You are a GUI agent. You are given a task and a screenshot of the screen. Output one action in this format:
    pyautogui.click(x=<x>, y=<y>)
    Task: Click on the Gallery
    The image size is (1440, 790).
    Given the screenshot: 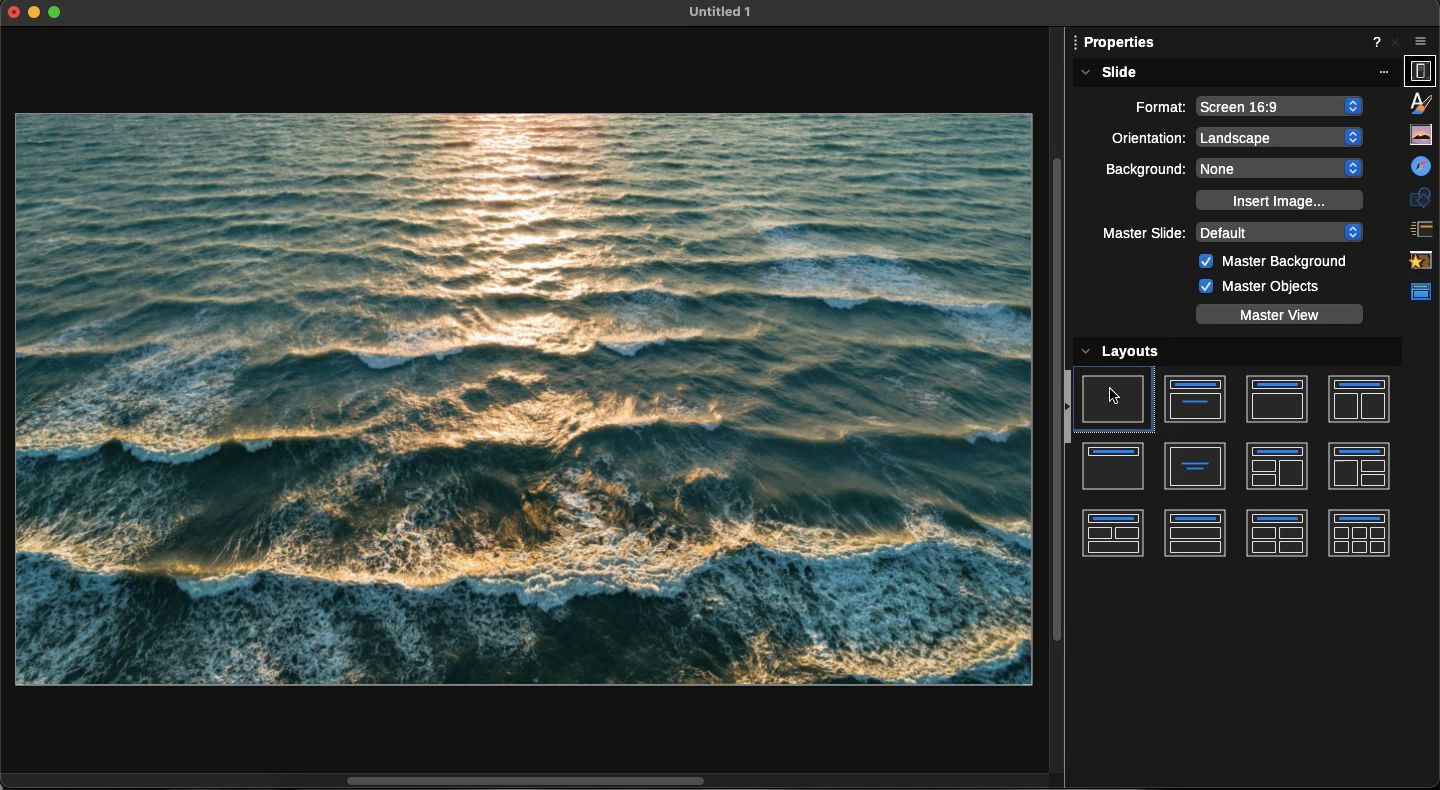 What is the action you would take?
    pyautogui.click(x=1420, y=136)
    